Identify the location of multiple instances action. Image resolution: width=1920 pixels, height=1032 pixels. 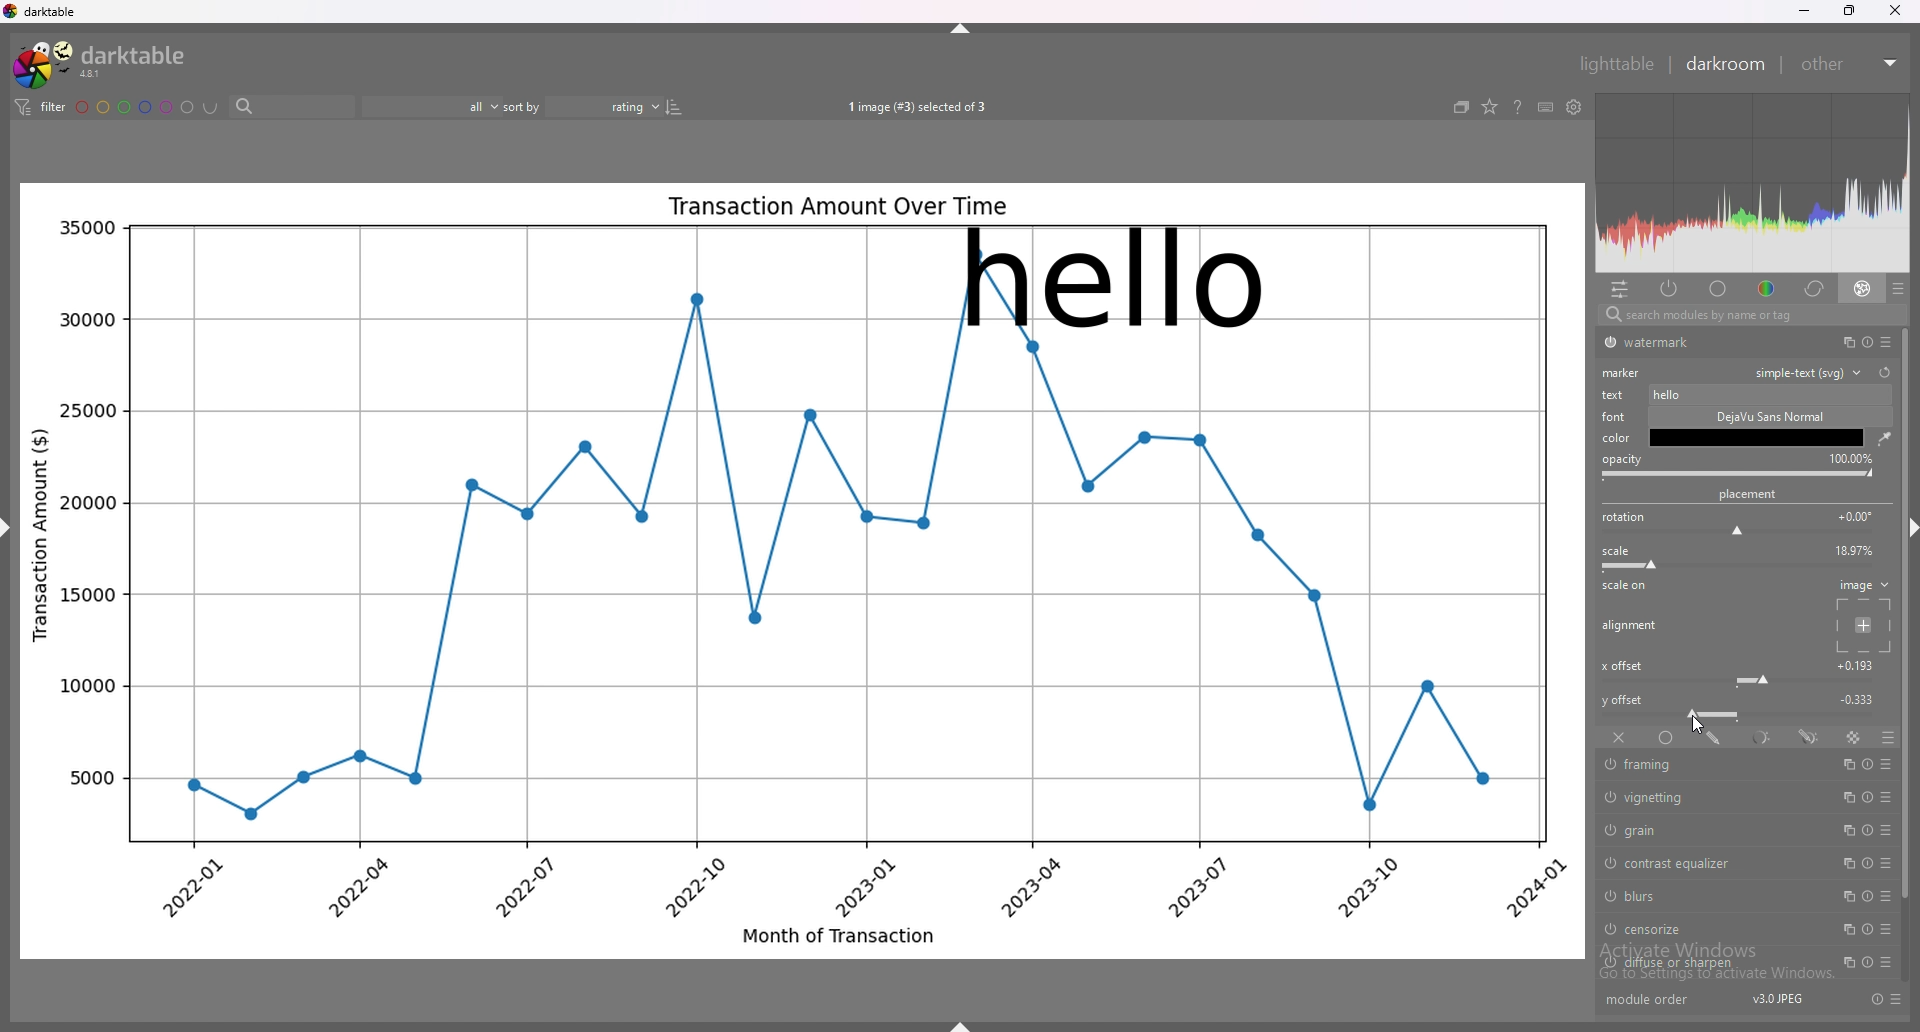
(1846, 896).